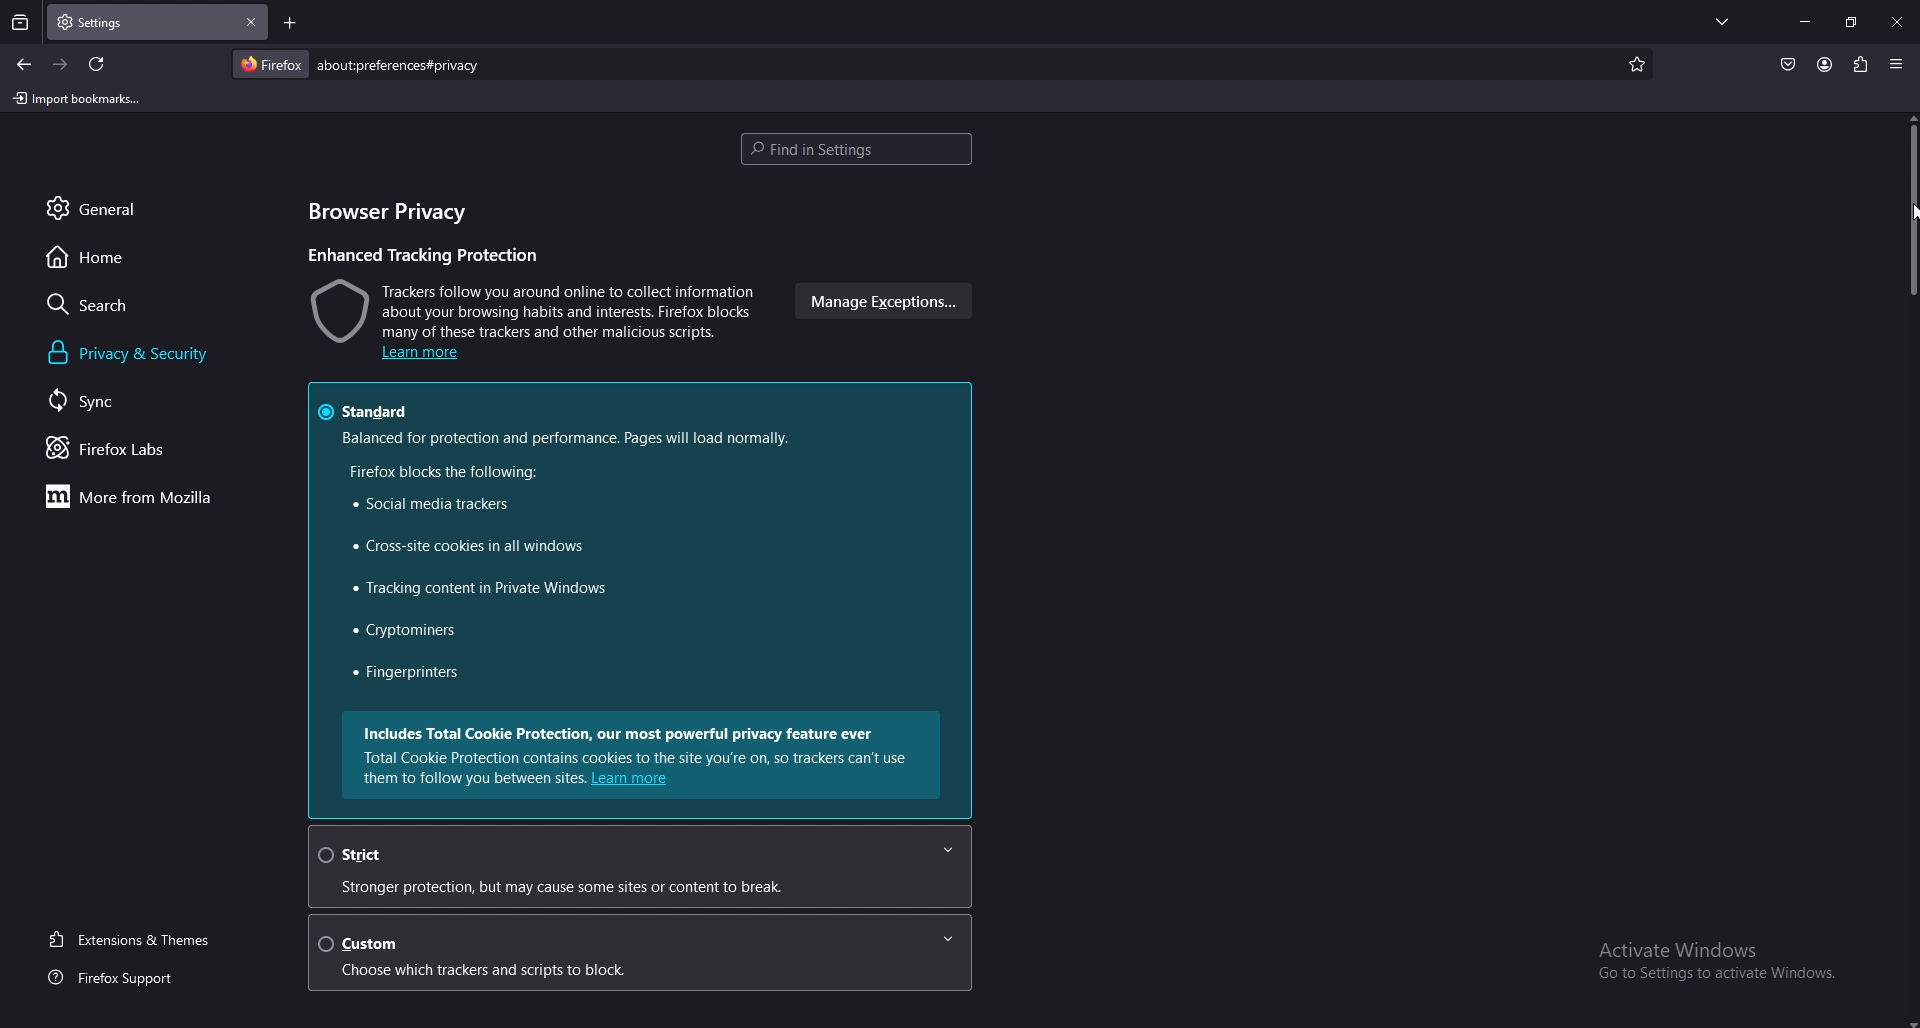 This screenshot has width=1920, height=1028. What do you see at coordinates (25, 65) in the screenshot?
I see `backward` at bounding box center [25, 65].